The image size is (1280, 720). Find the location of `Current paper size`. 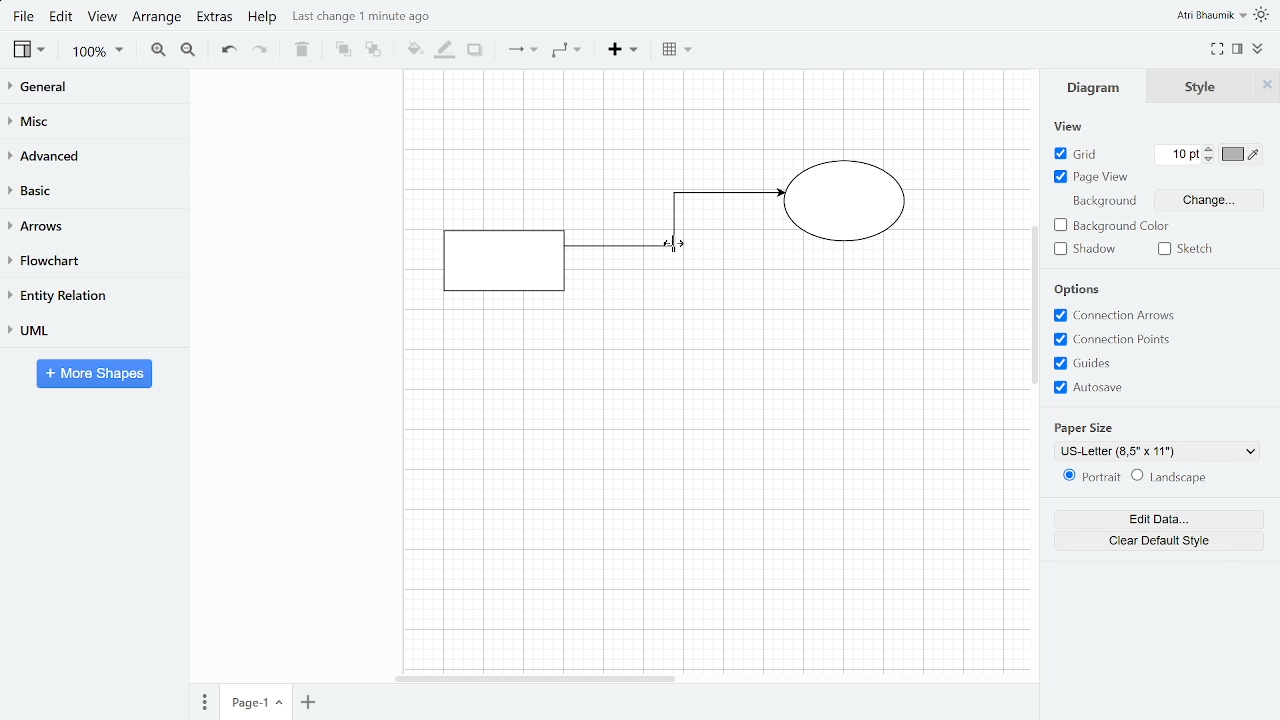

Current paper size is located at coordinates (1152, 451).